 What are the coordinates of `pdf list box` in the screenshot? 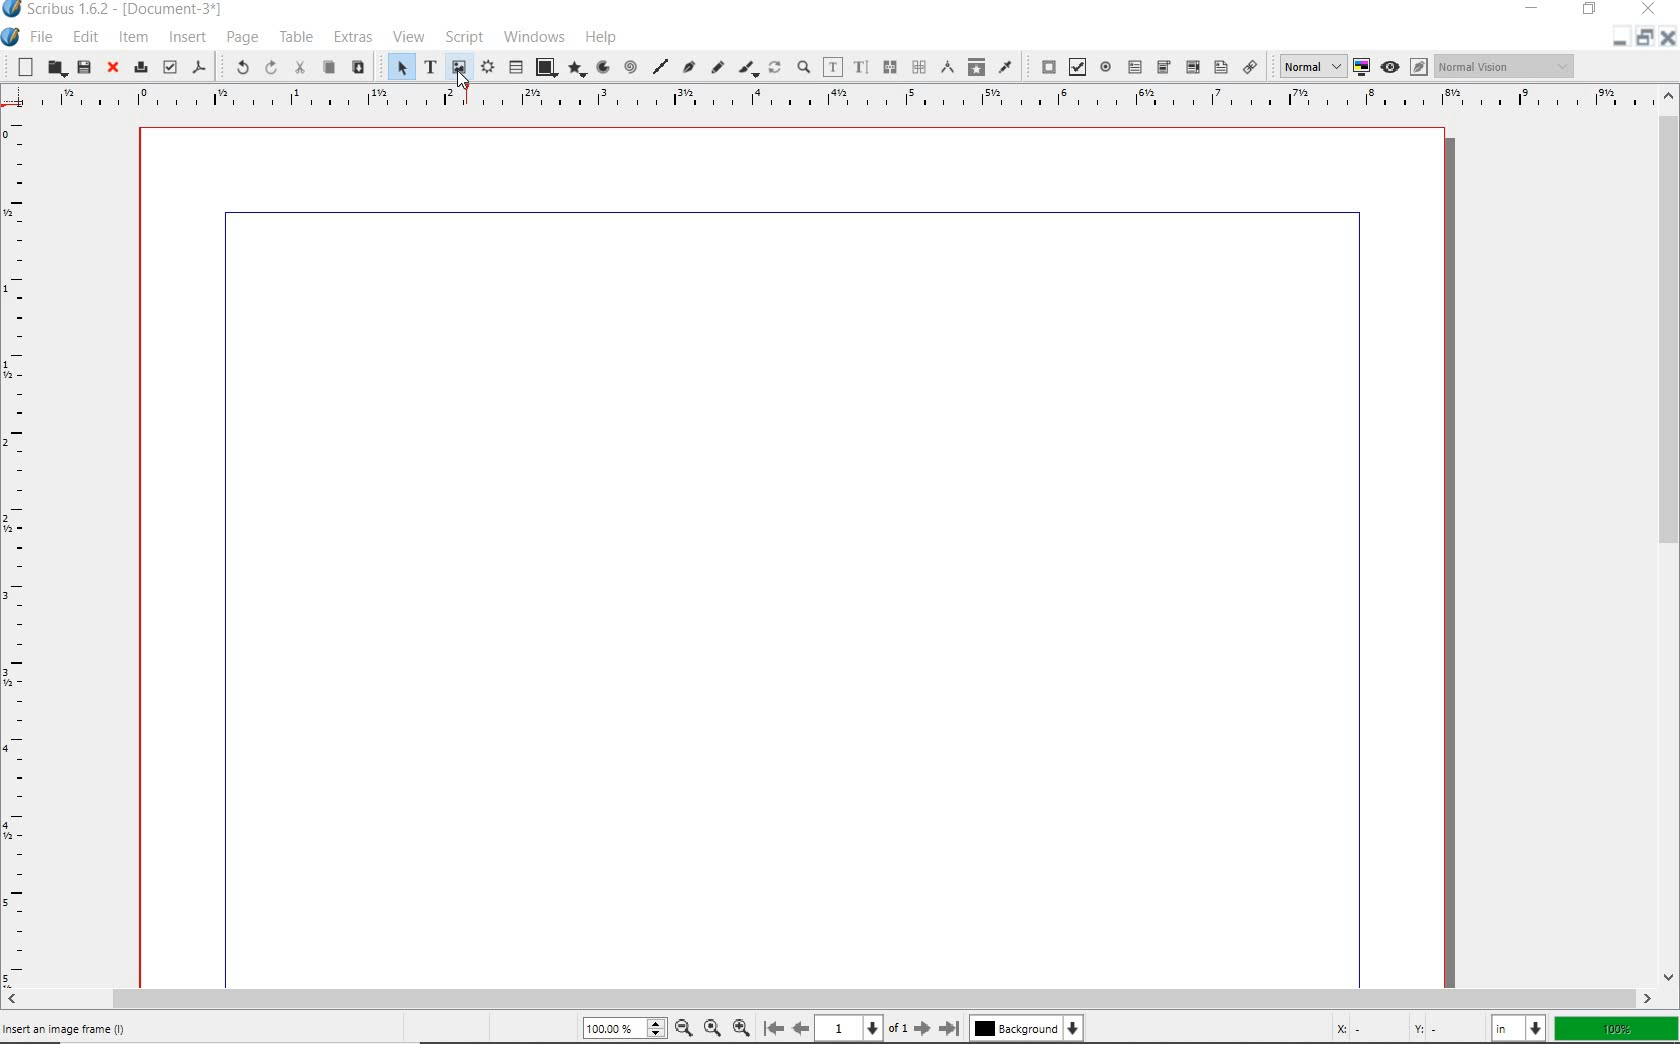 It's located at (1220, 66).